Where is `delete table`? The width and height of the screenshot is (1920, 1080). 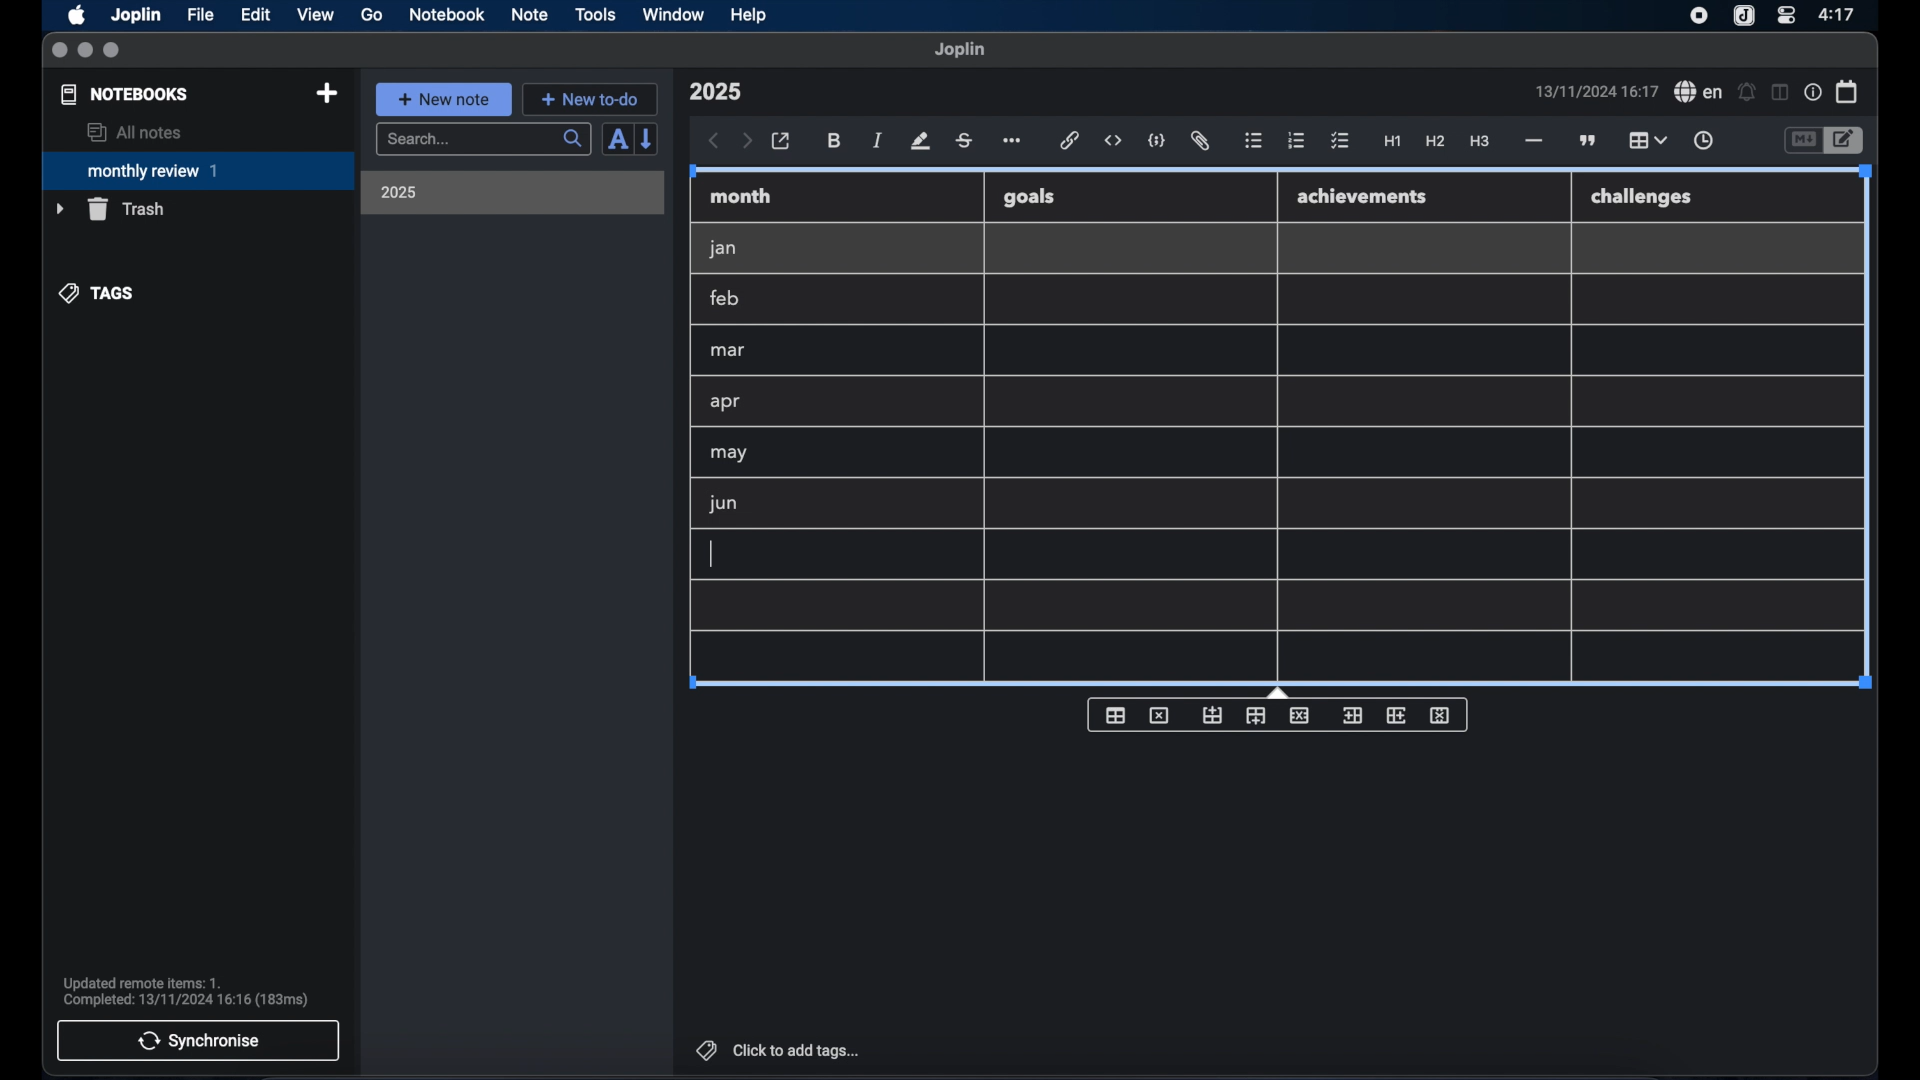
delete table is located at coordinates (1159, 716).